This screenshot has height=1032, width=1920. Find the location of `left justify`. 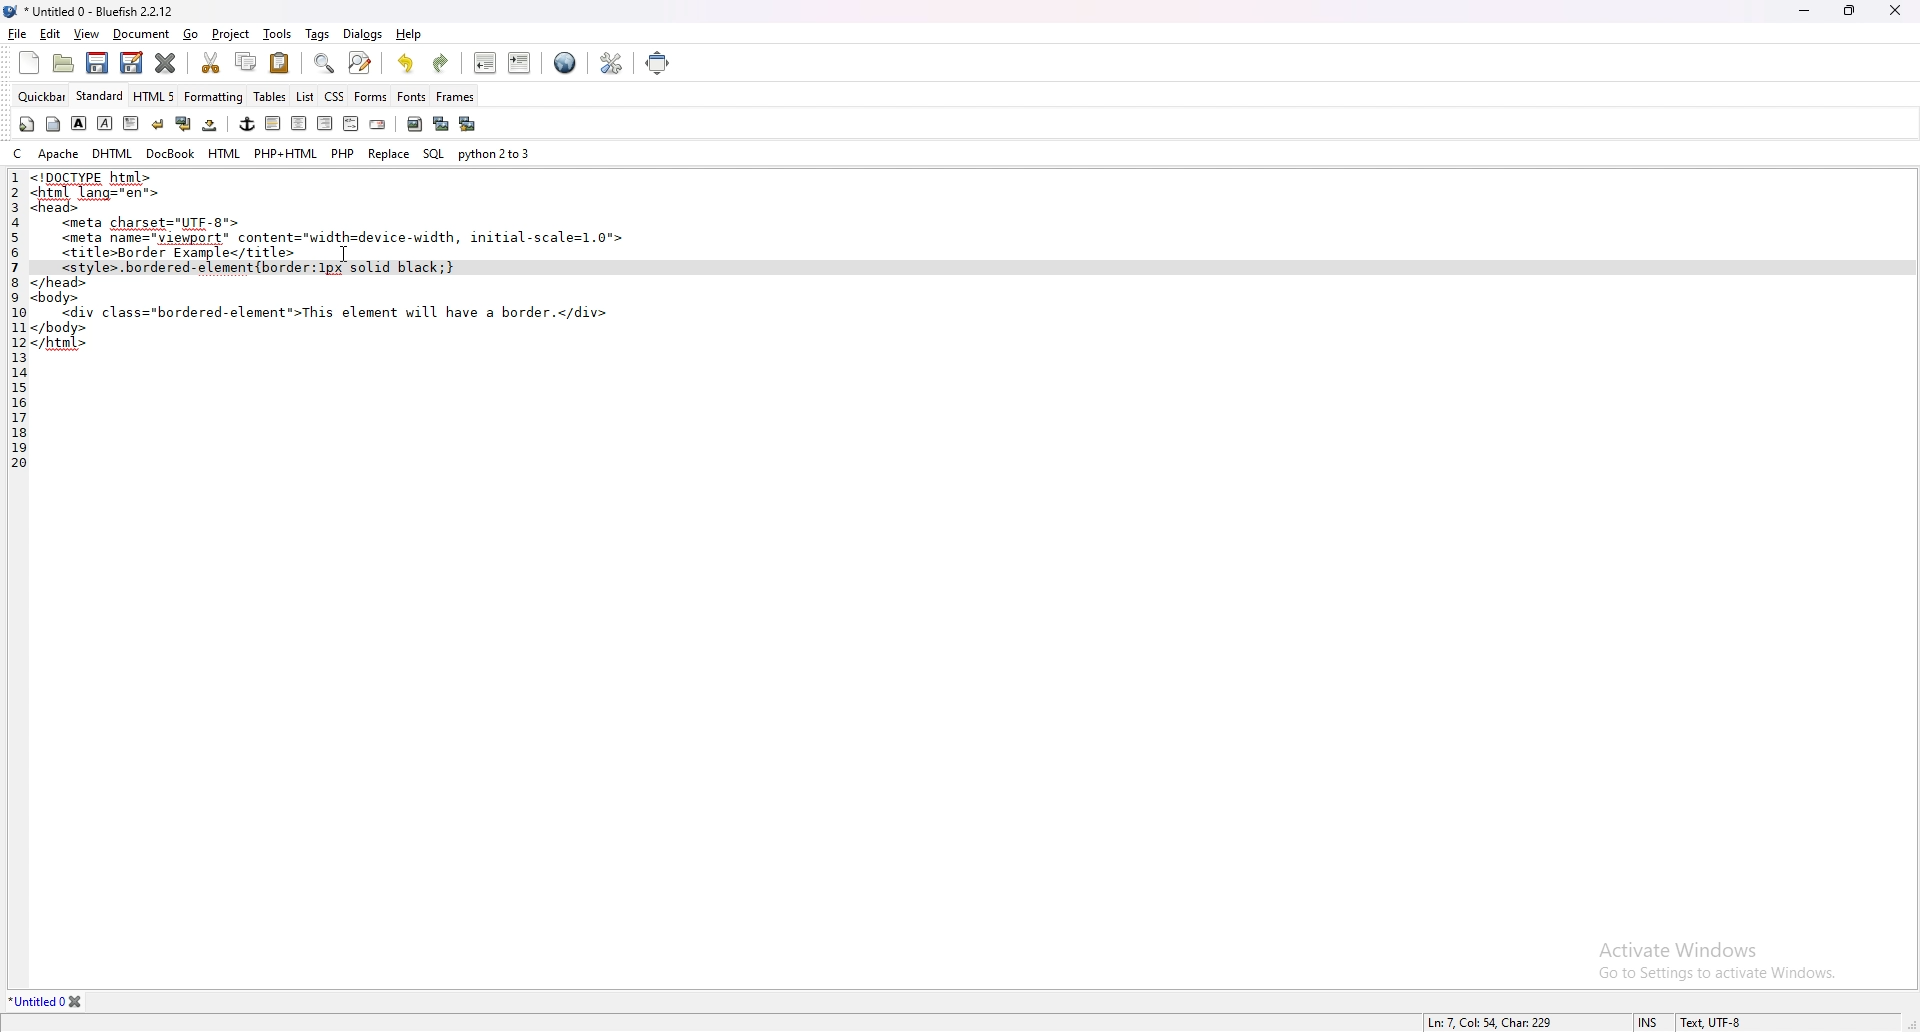

left justify is located at coordinates (274, 123).